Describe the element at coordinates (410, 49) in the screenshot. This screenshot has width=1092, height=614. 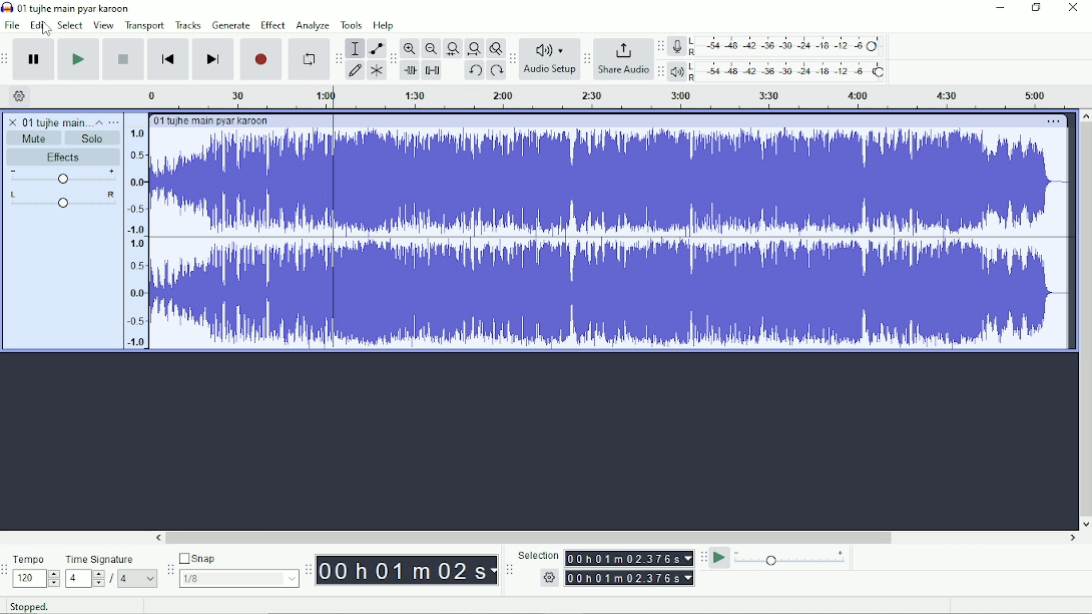
I see `Zoom In` at that location.